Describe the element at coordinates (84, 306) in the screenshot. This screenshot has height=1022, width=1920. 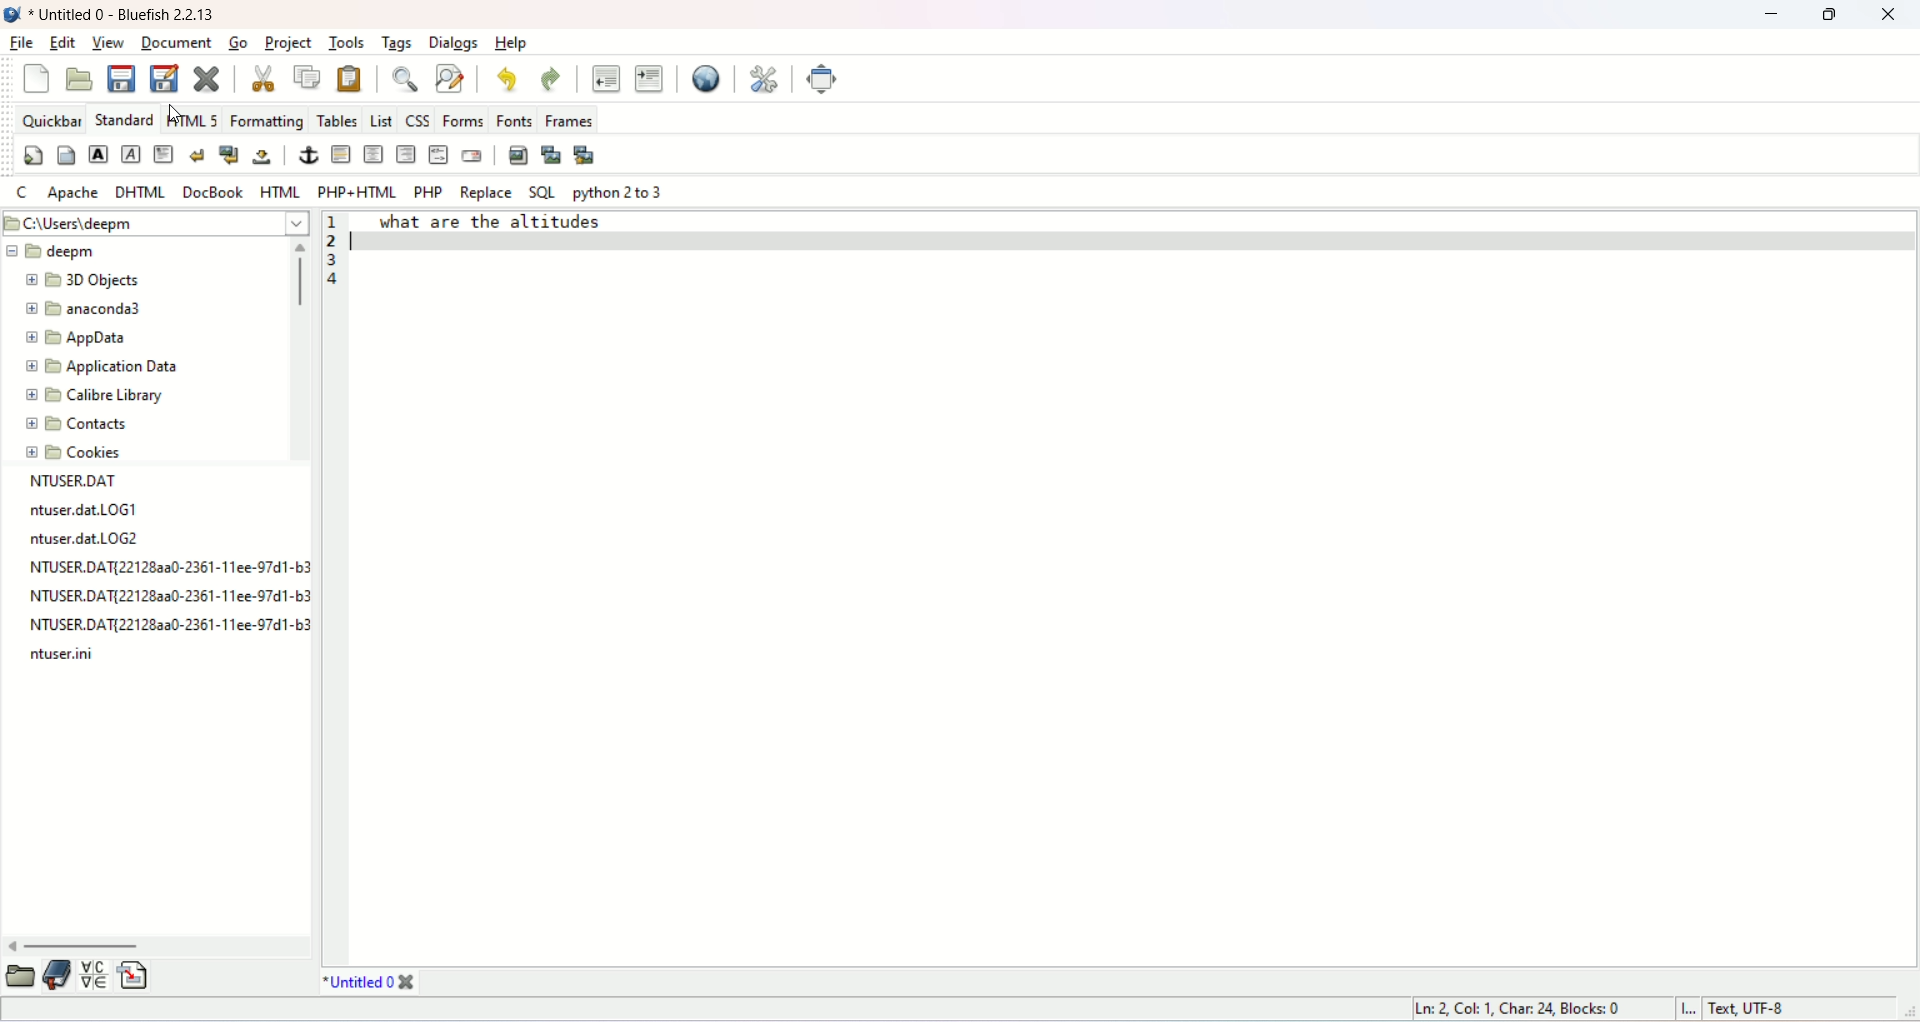
I see `anaconda` at that location.